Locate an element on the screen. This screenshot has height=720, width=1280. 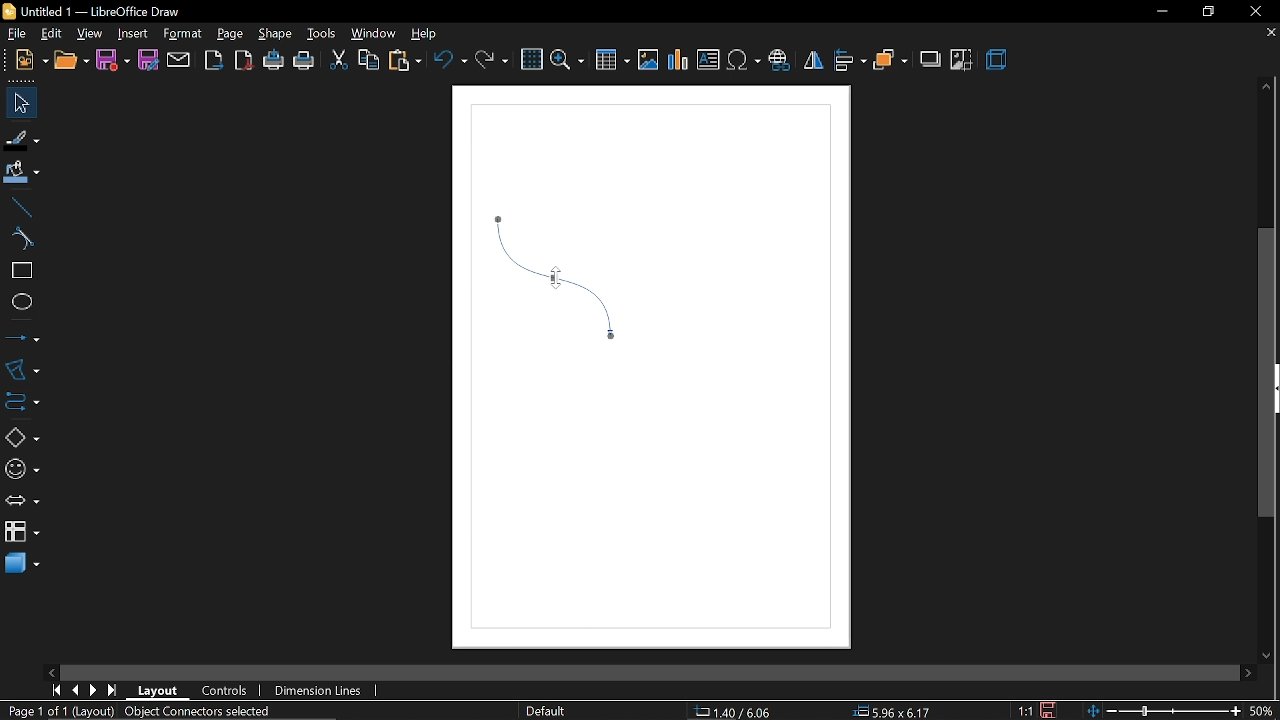
1:1 is located at coordinates (1027, 711).